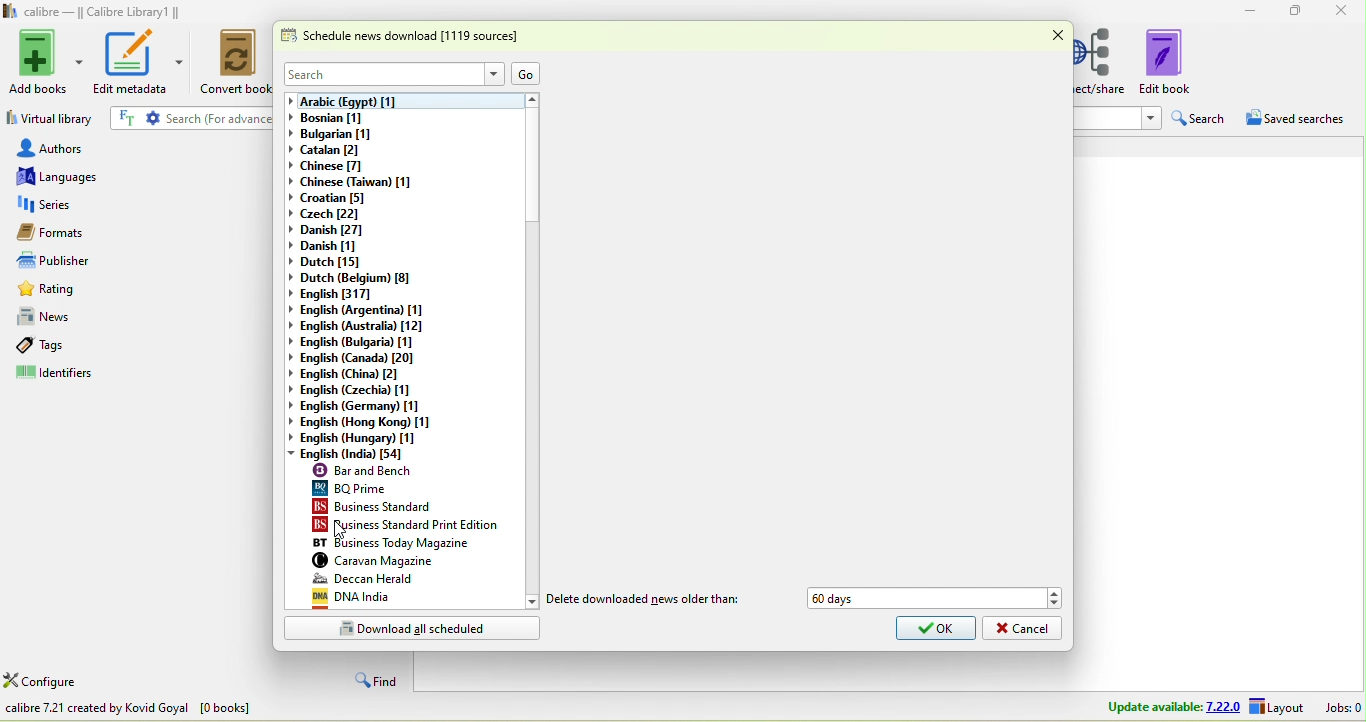 Image resolution: width=1366 pixels, height=722 pixels. Describe the element at coordinates (918, 598) in the screenshot. I see `60 days` at that location.